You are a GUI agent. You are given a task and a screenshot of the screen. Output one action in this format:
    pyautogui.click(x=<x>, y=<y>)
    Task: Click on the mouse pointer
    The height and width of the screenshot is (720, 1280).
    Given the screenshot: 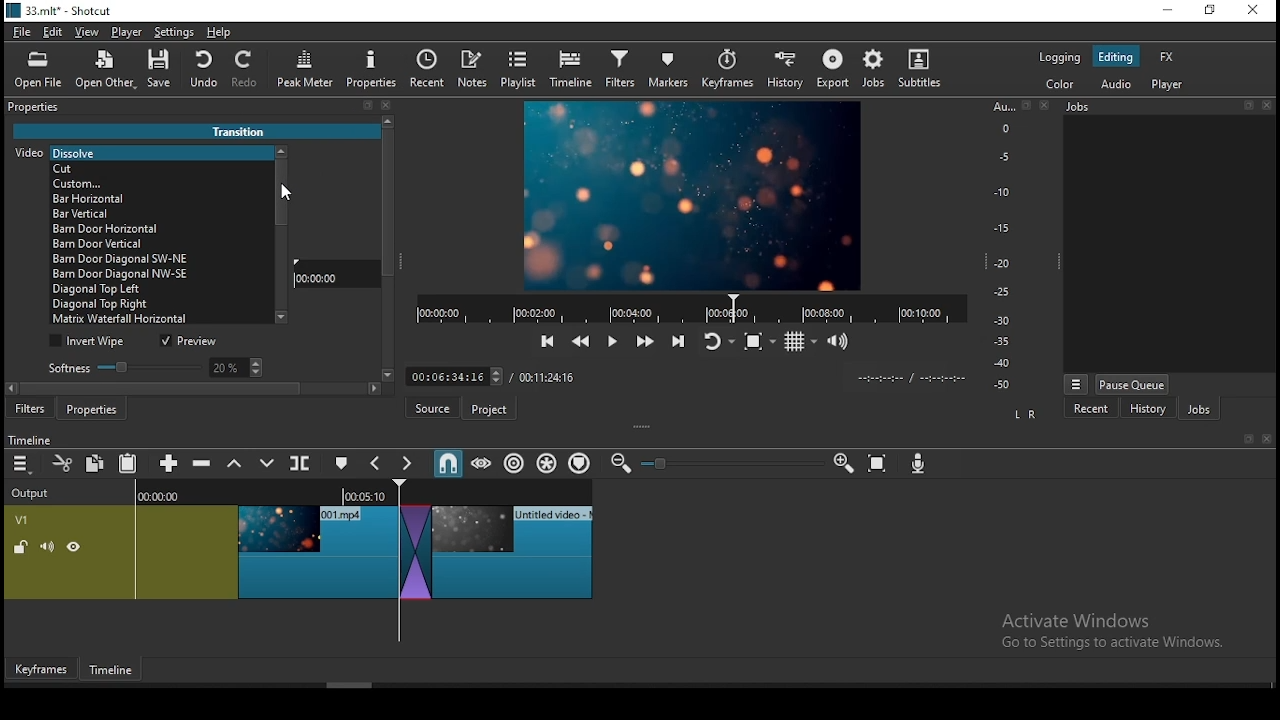 What is the action you would take?
    pyautogui.click(x=290, y=190)
    